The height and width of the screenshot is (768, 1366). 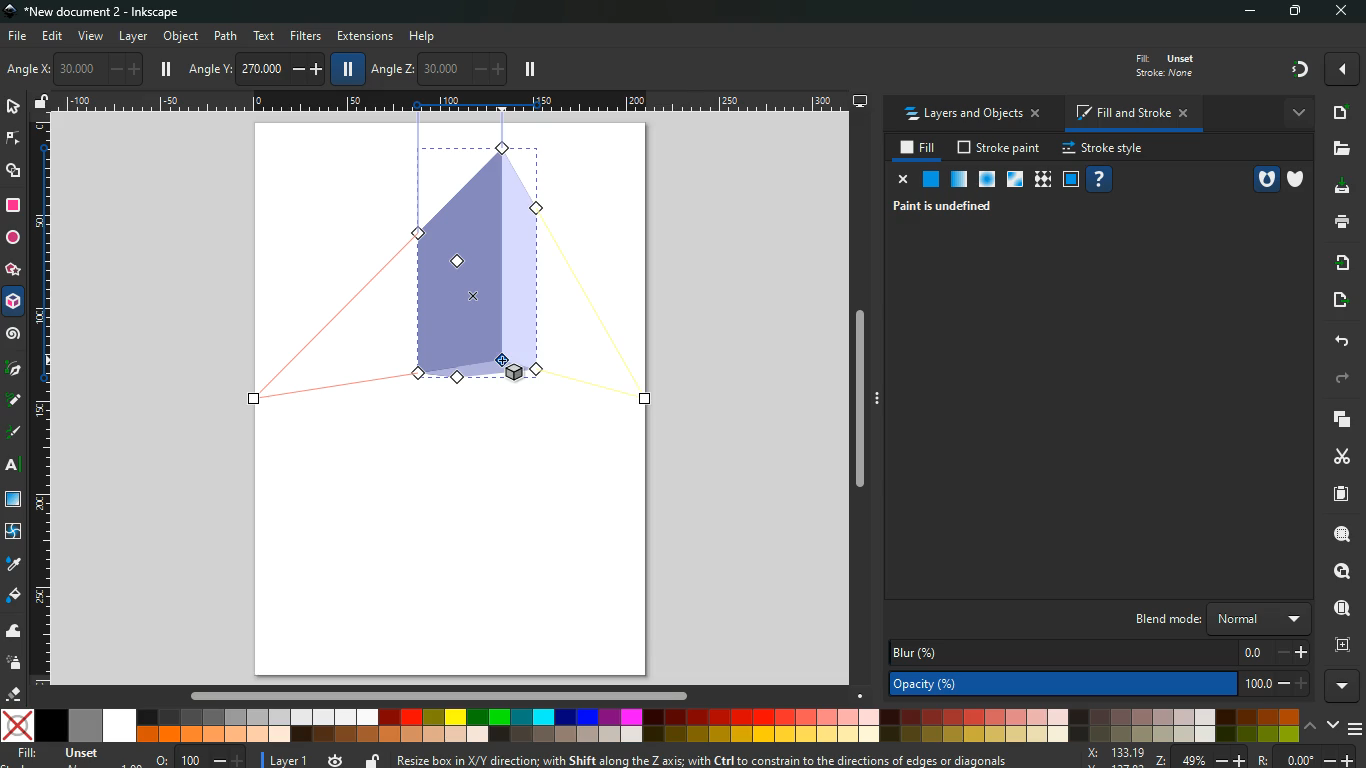 What do you see at coordinates (16, 37) in the screenshot?
I see `file` at bounding box center [16, 37].